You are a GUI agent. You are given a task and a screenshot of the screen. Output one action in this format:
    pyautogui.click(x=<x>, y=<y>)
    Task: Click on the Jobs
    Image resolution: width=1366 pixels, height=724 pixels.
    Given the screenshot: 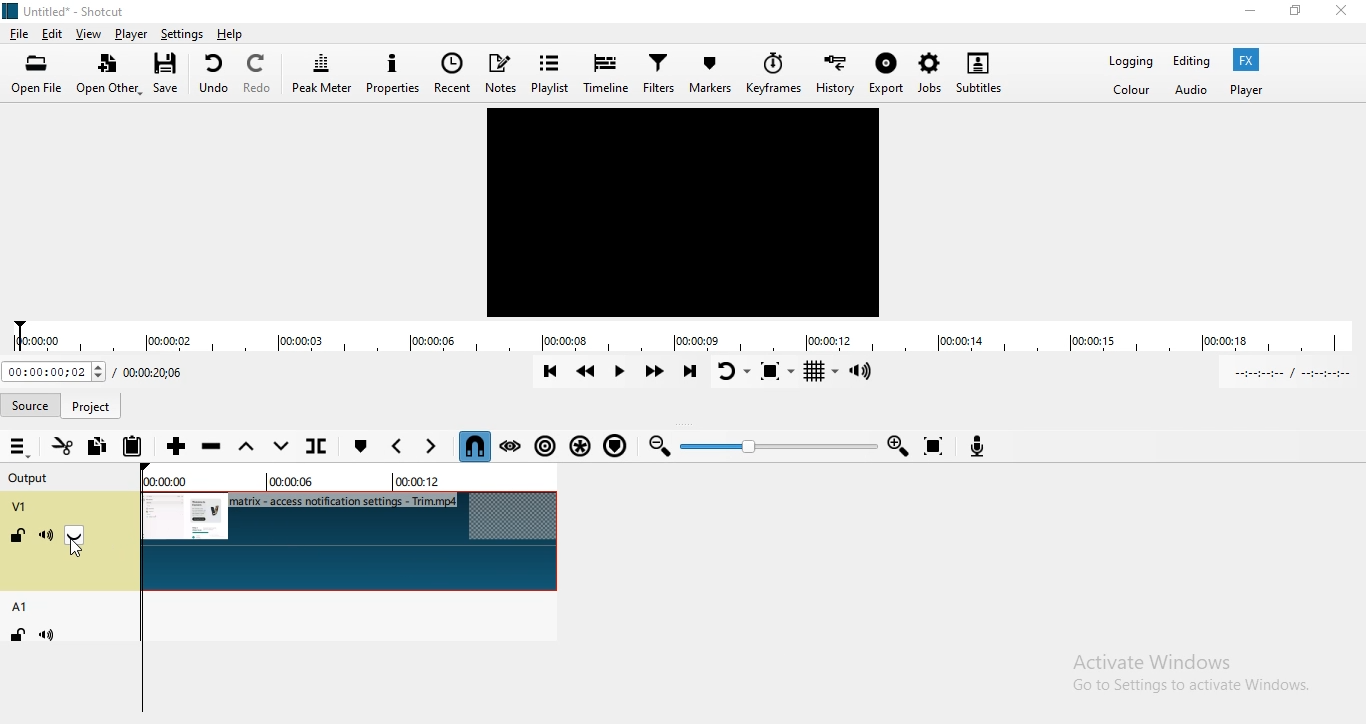 What is the action you would take?
    pyautogui.click(x=929, y=71)
    